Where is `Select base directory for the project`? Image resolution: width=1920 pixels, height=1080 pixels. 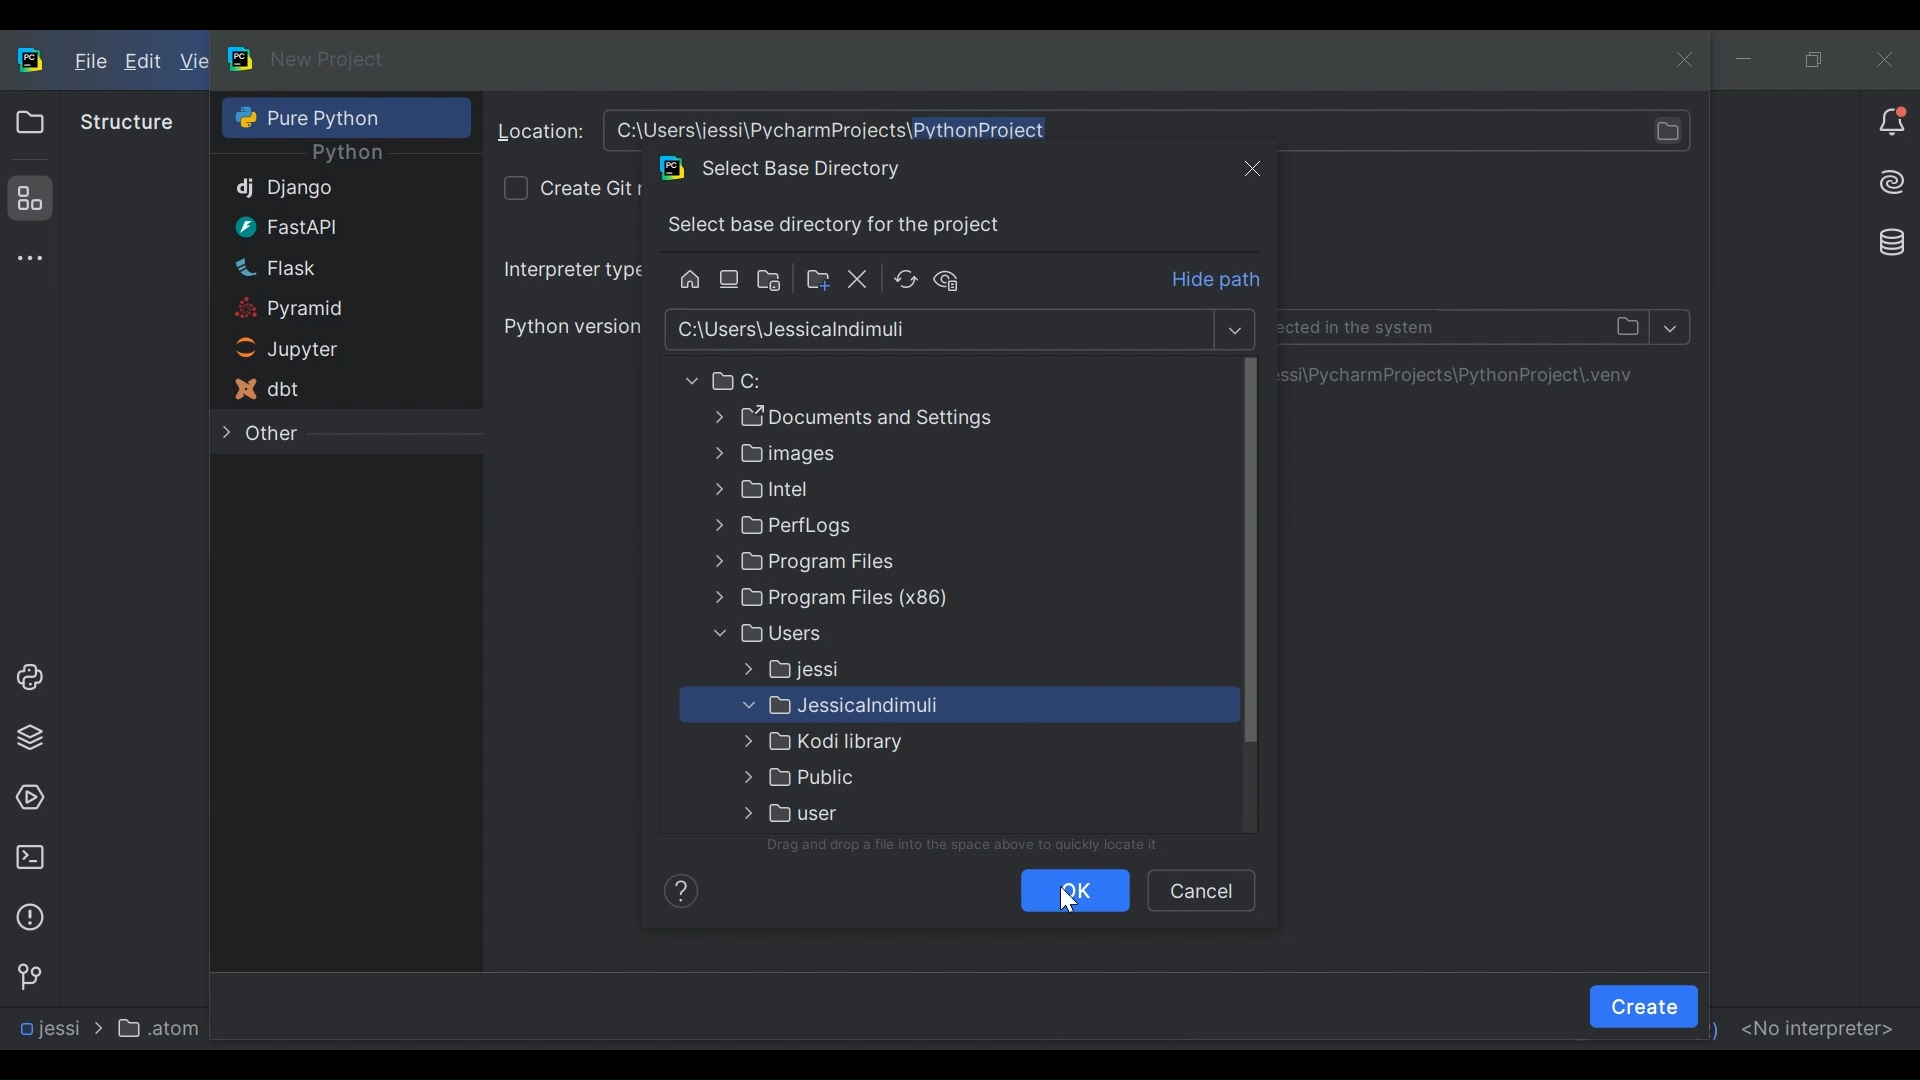 Select base directory for the project is located at coordinates (841, 226).